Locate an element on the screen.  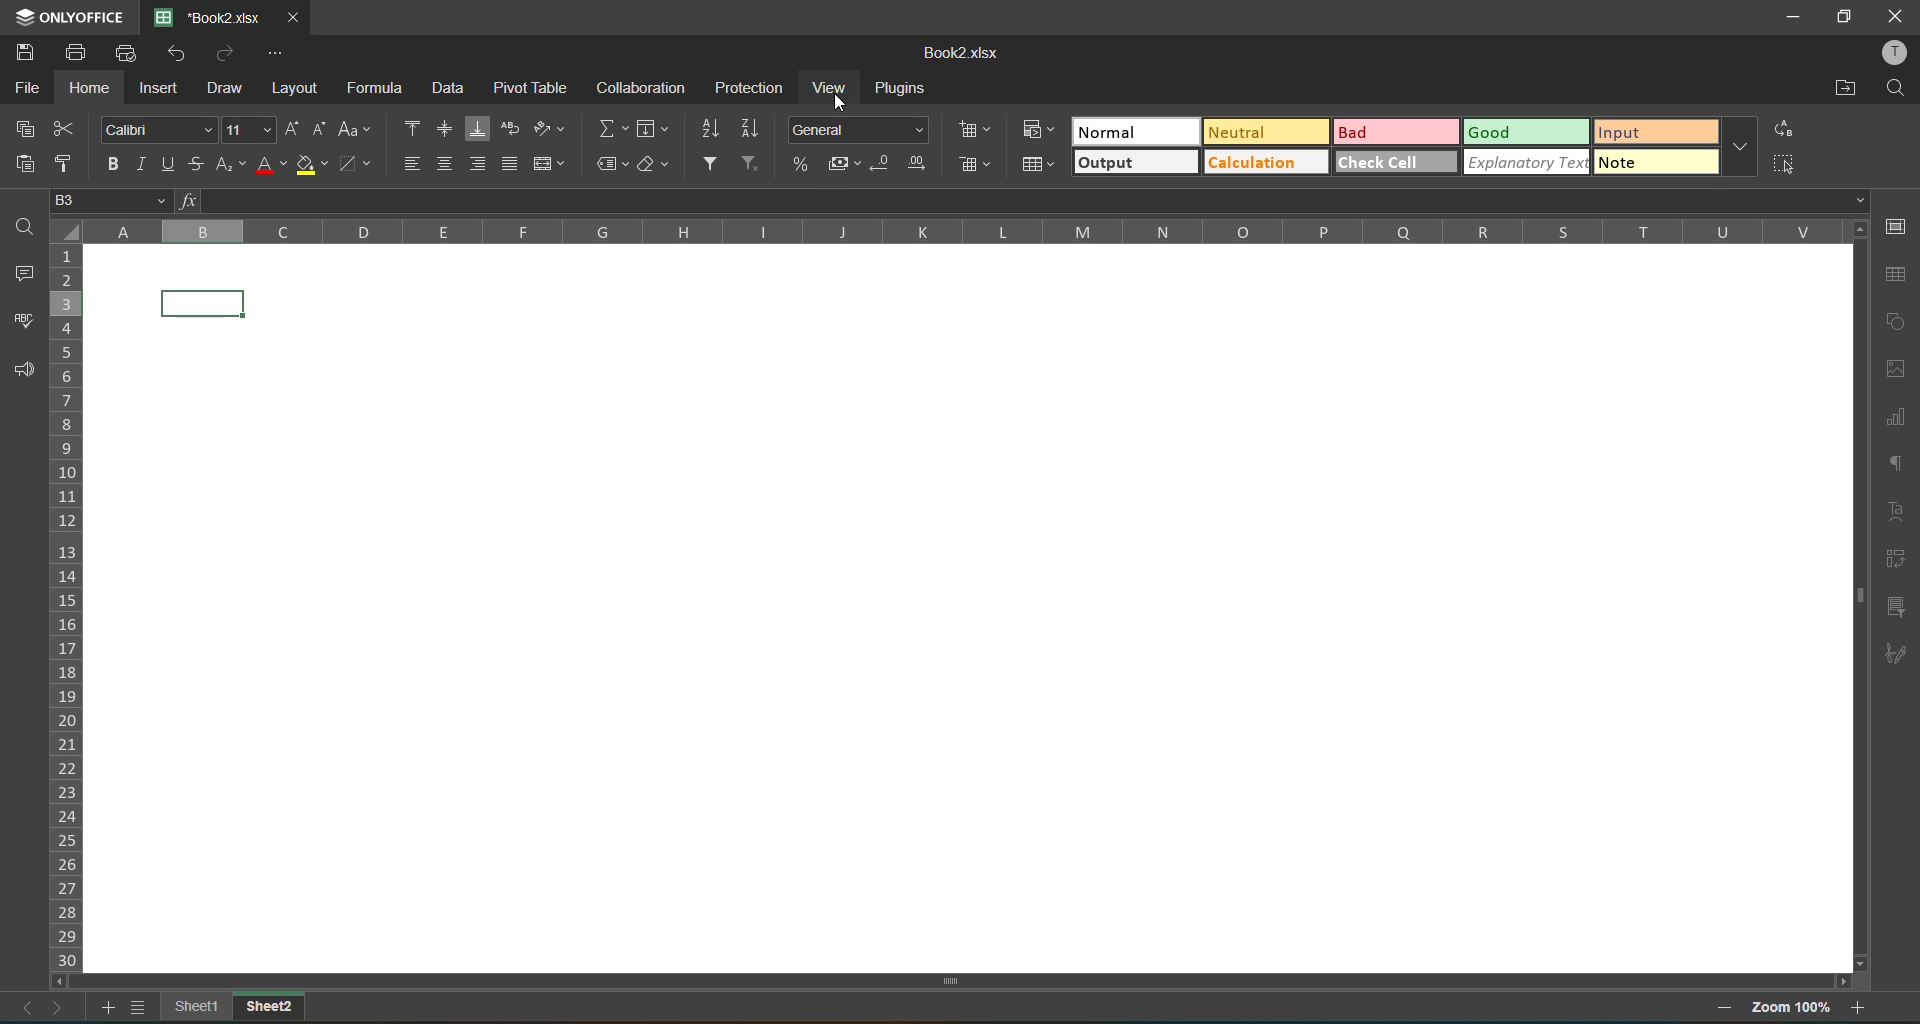
zoom out is located at coordinates (1726, 1009).